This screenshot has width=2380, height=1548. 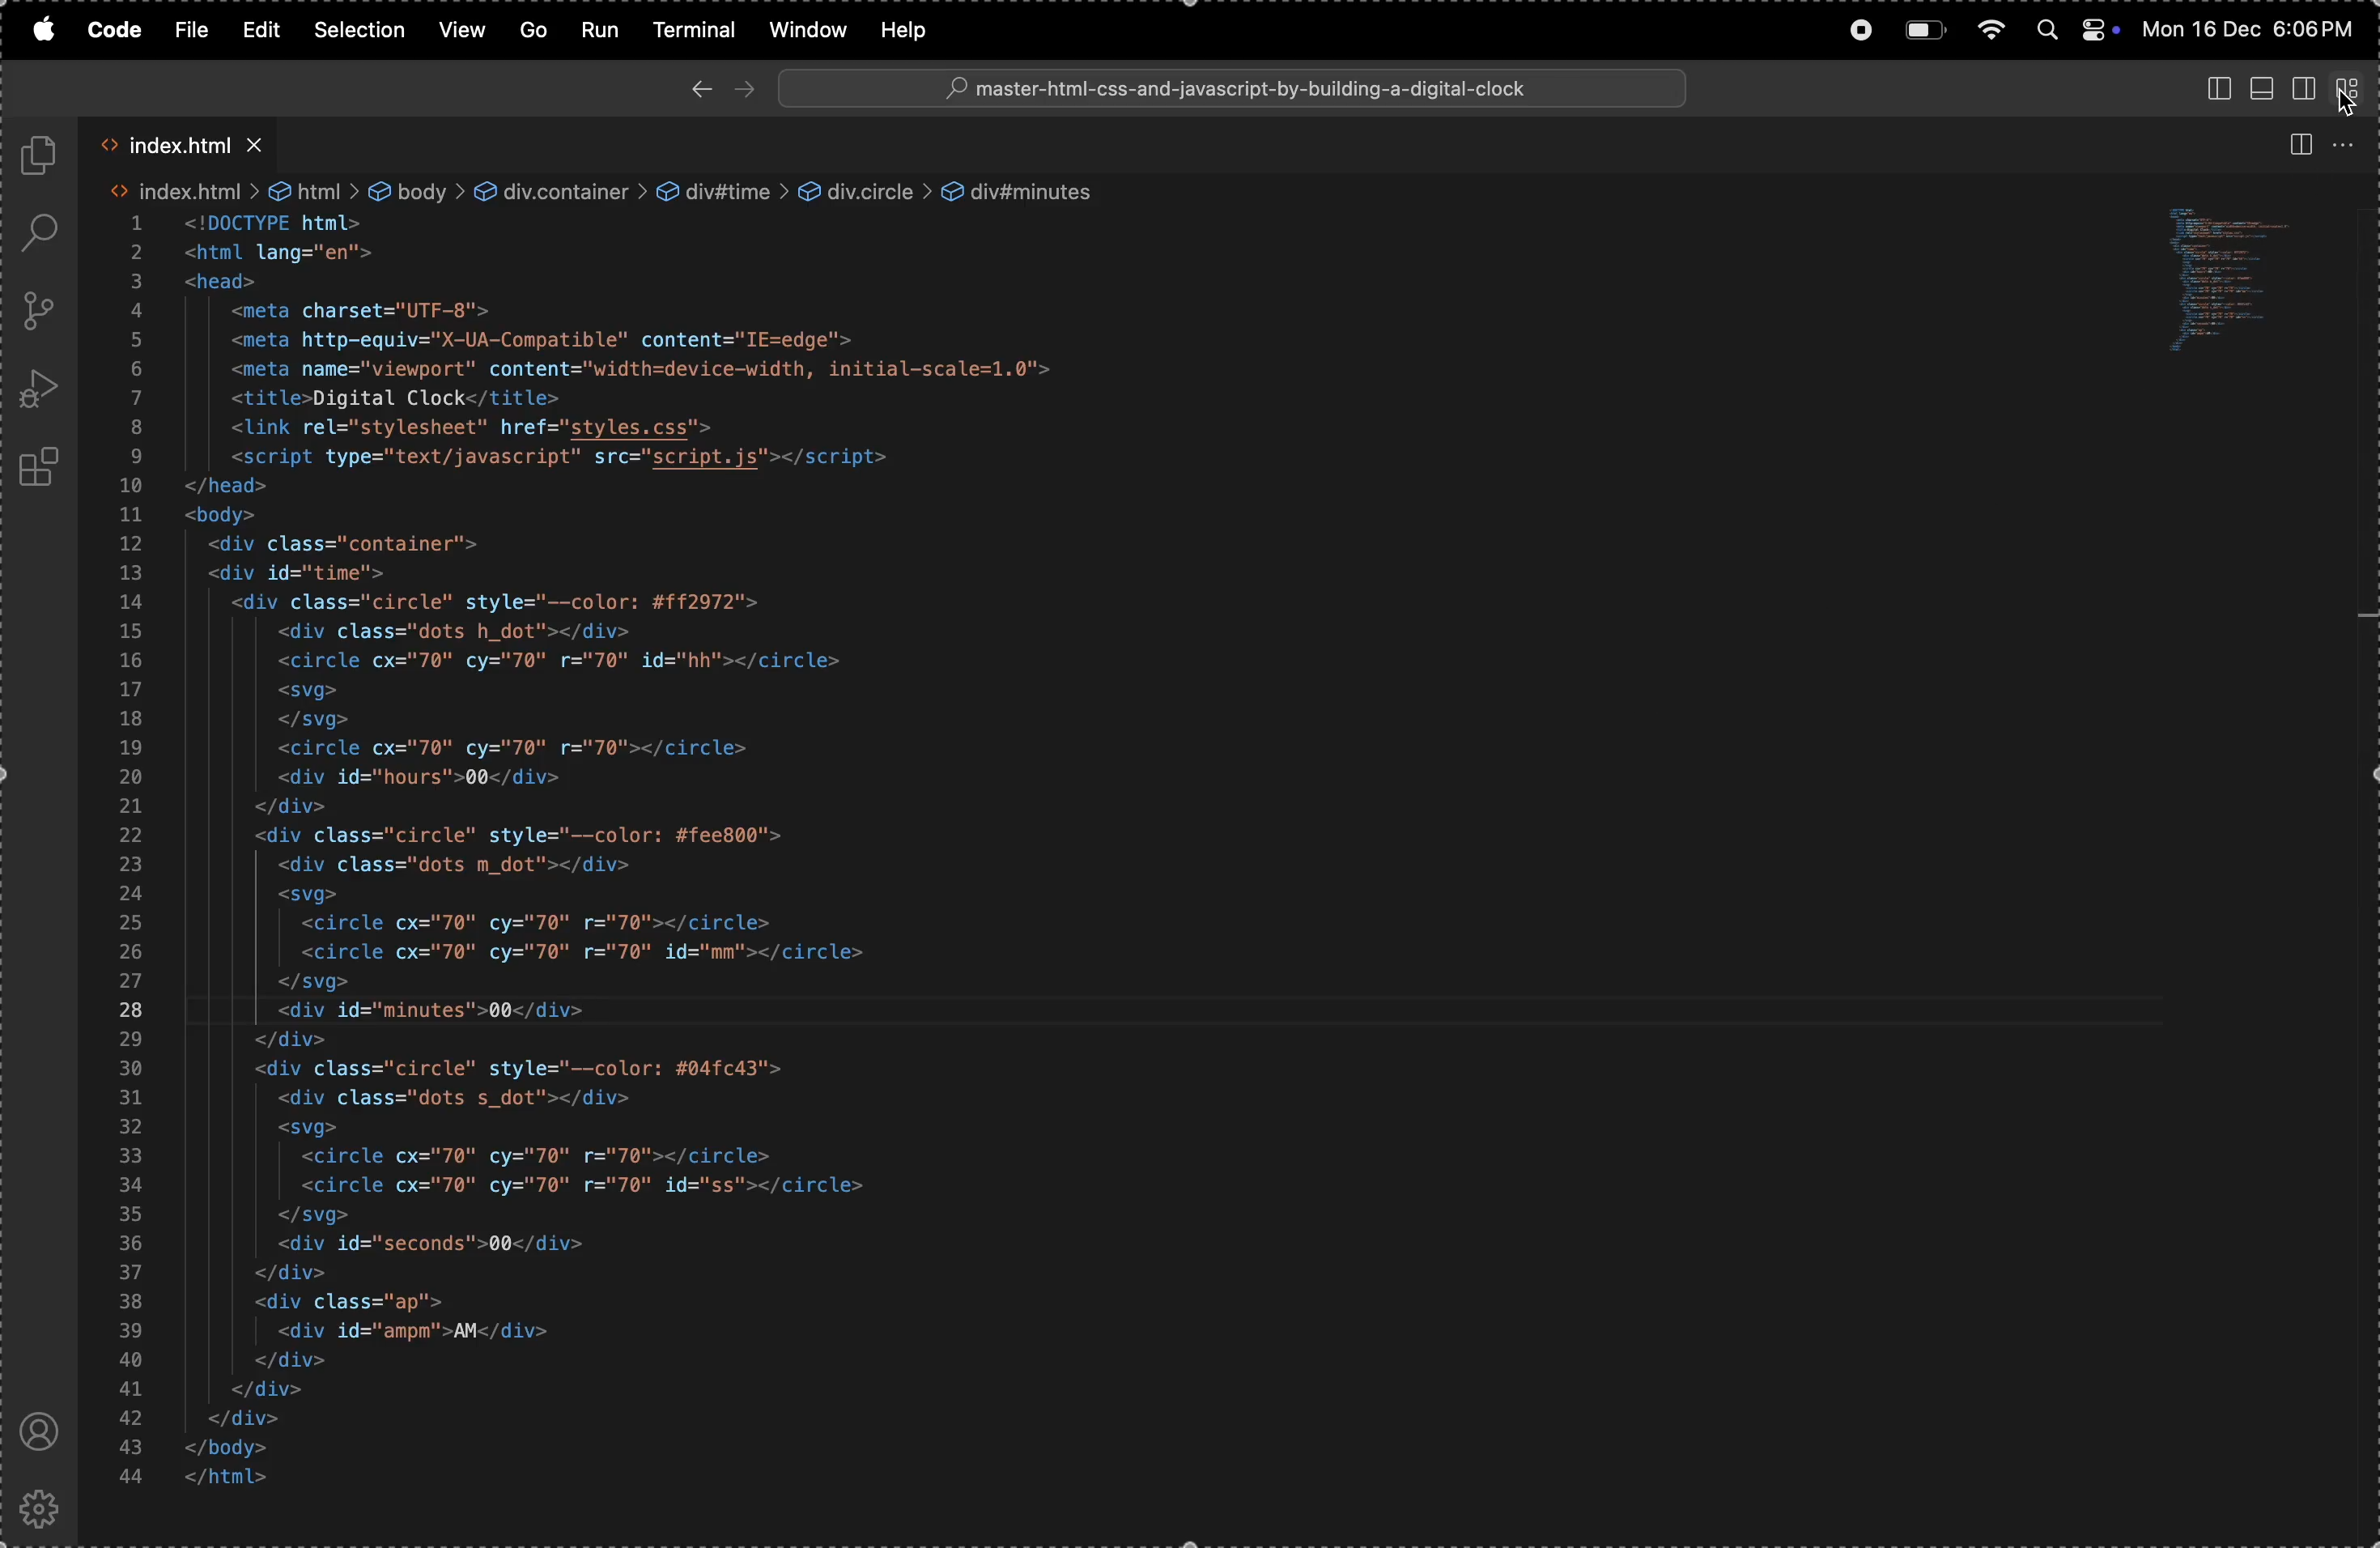 What do you see at coordinates (700, 87) in the screenshot?
I see `back ward` at bounding box center [700, 87].